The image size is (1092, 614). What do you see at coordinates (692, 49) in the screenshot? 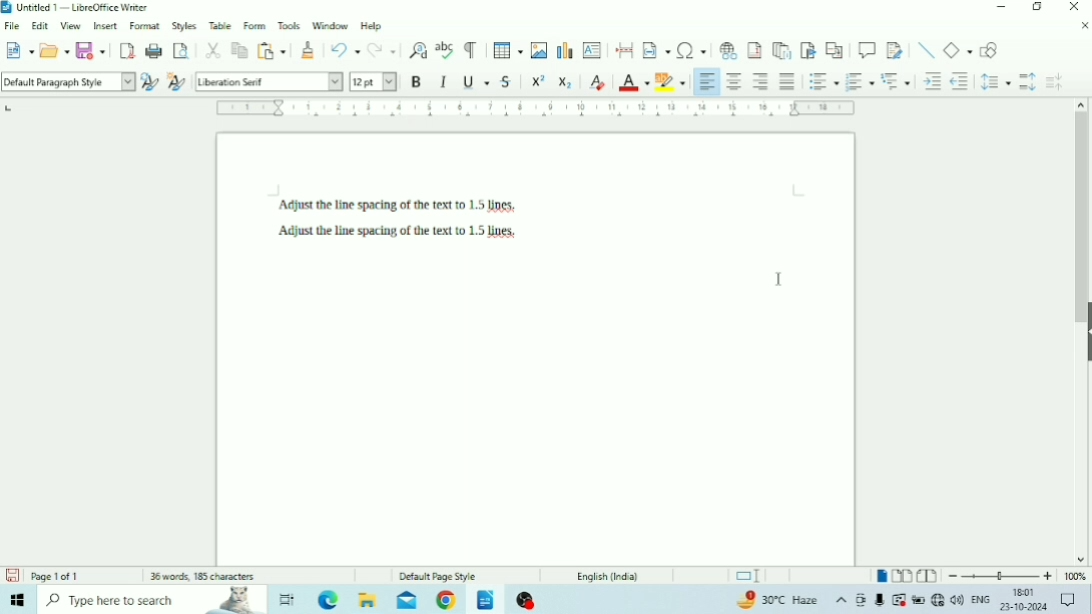
I see `Insert Special Characters` at bounding box center [692, 49].